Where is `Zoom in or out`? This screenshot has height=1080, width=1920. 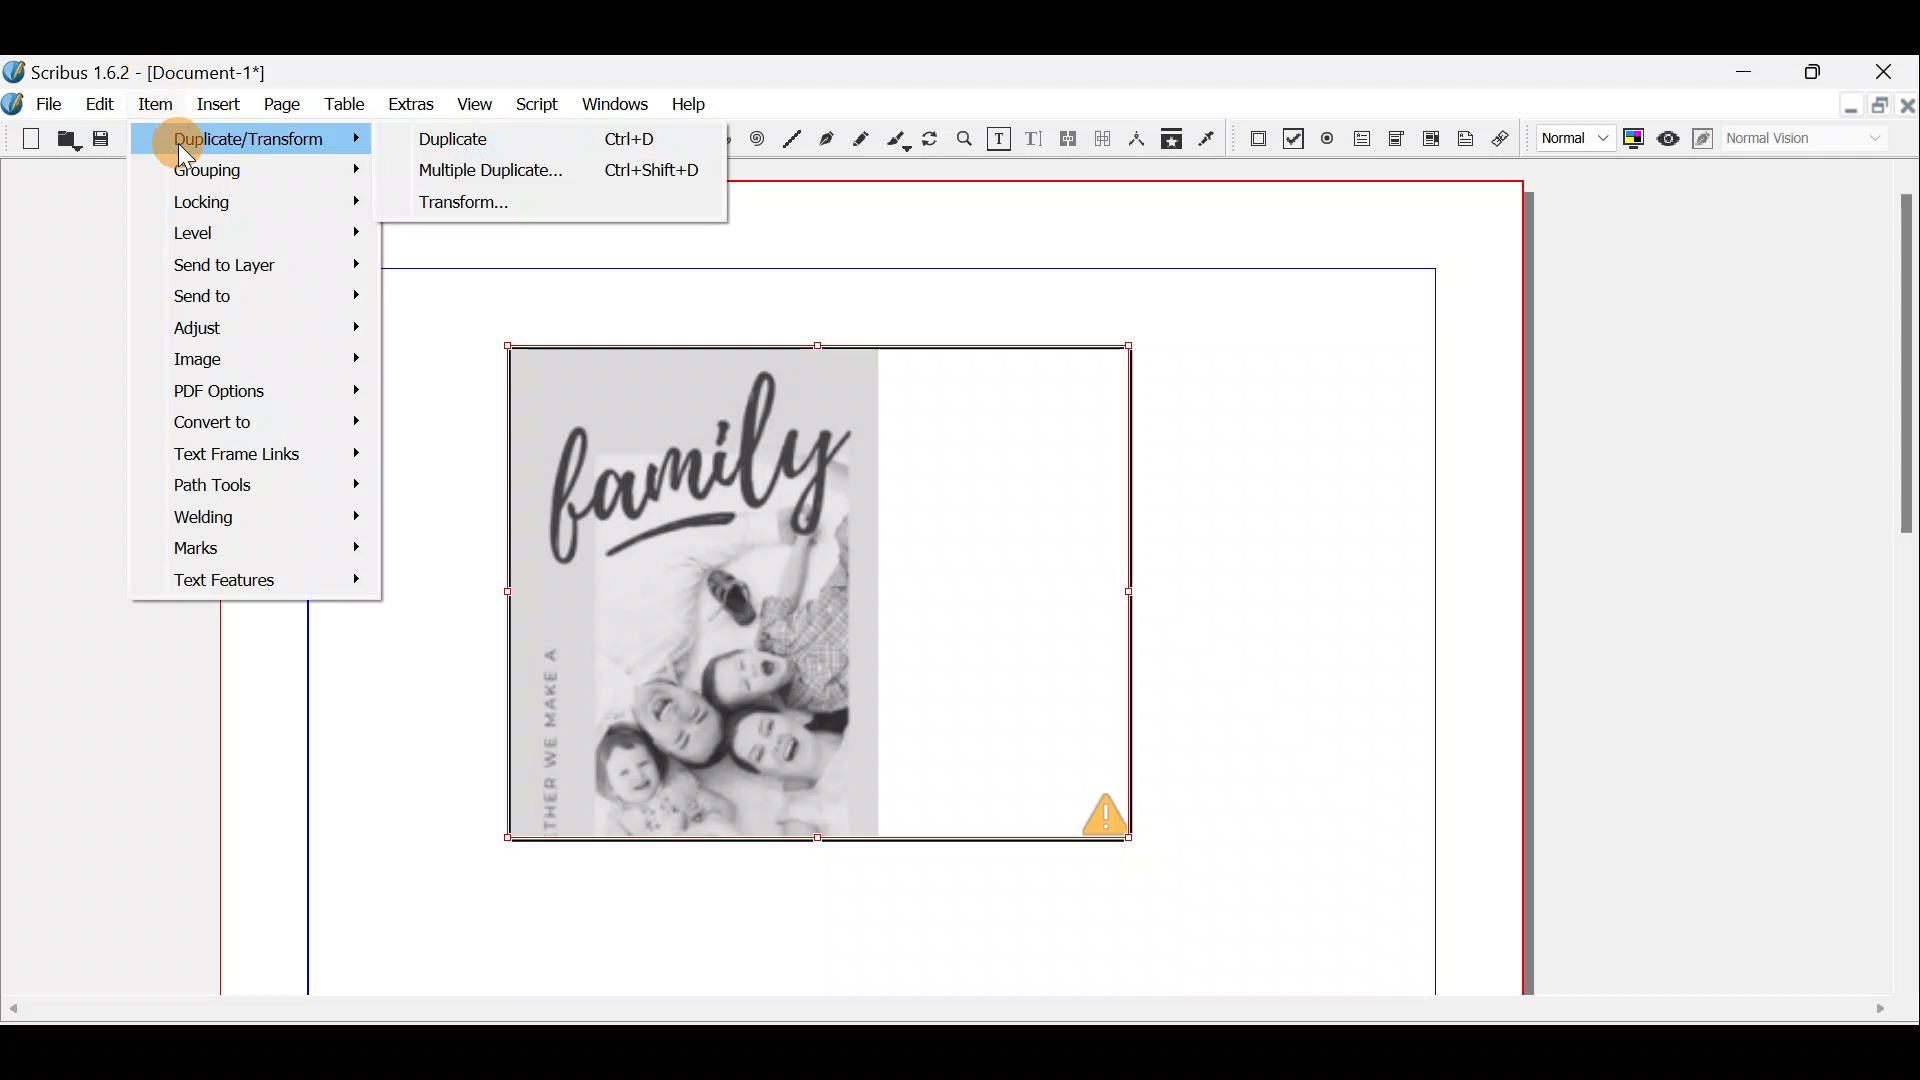
Zoom in or out is located at coordinates (965, 141).